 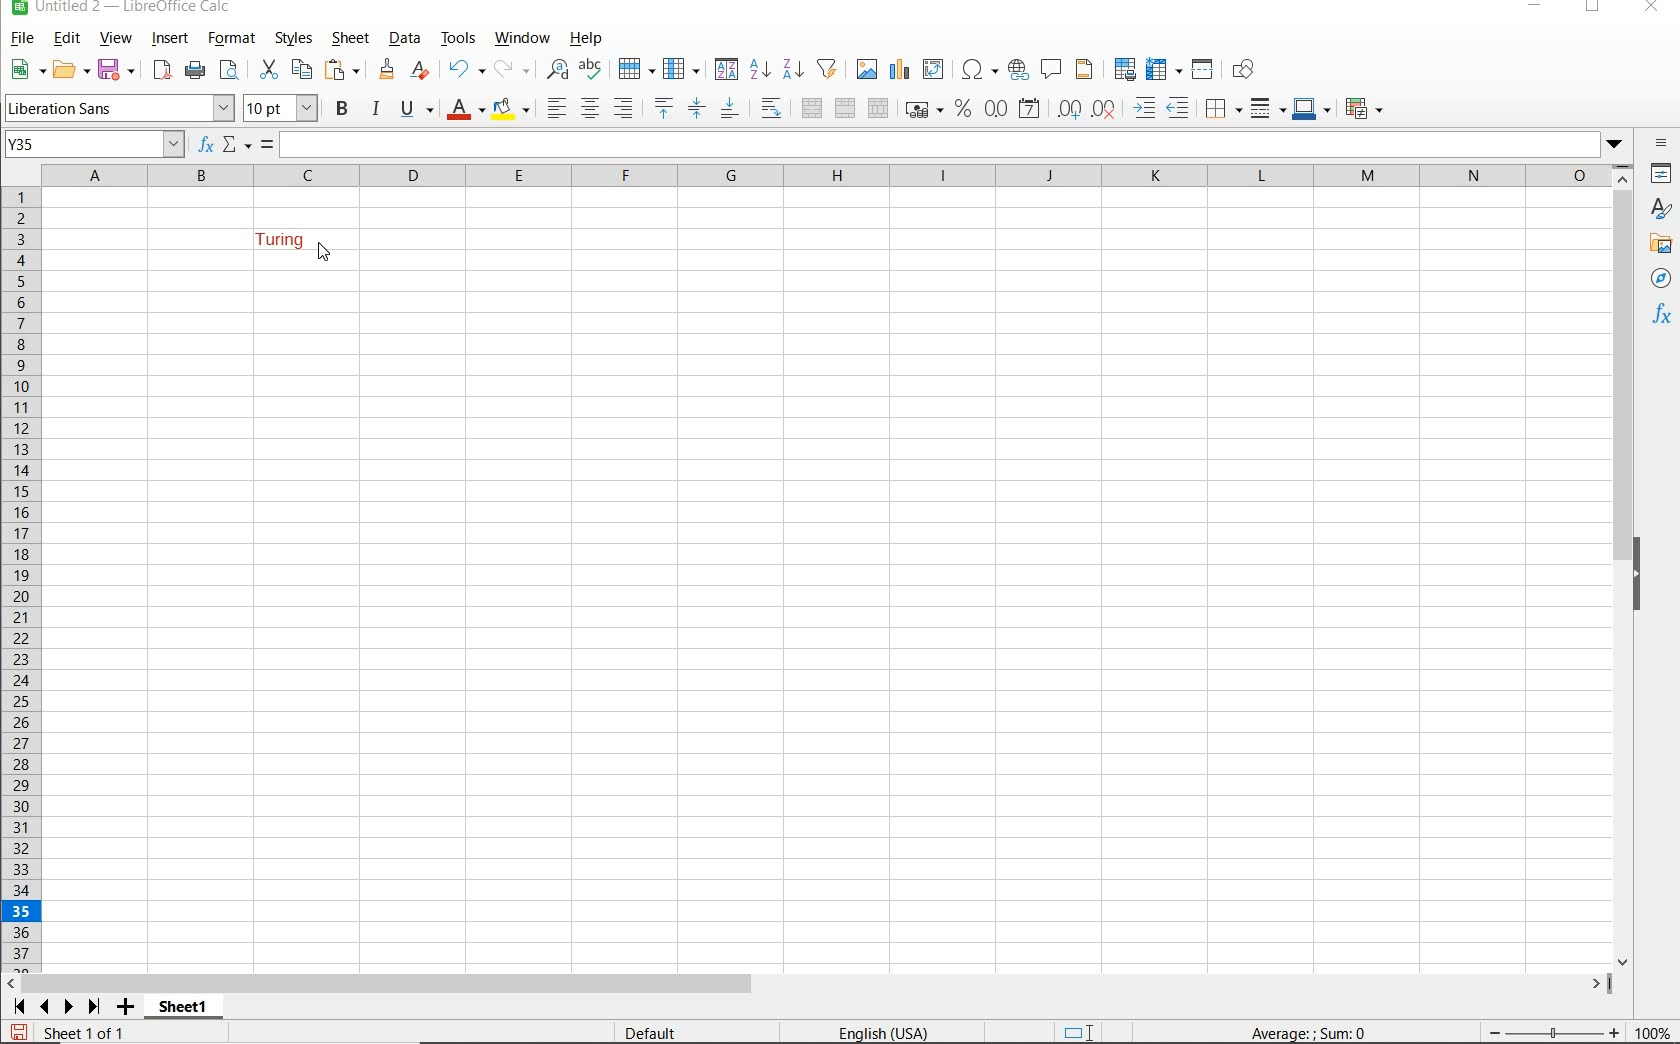 I want to click on AUTOFILTER, so click(x=827, y=70).